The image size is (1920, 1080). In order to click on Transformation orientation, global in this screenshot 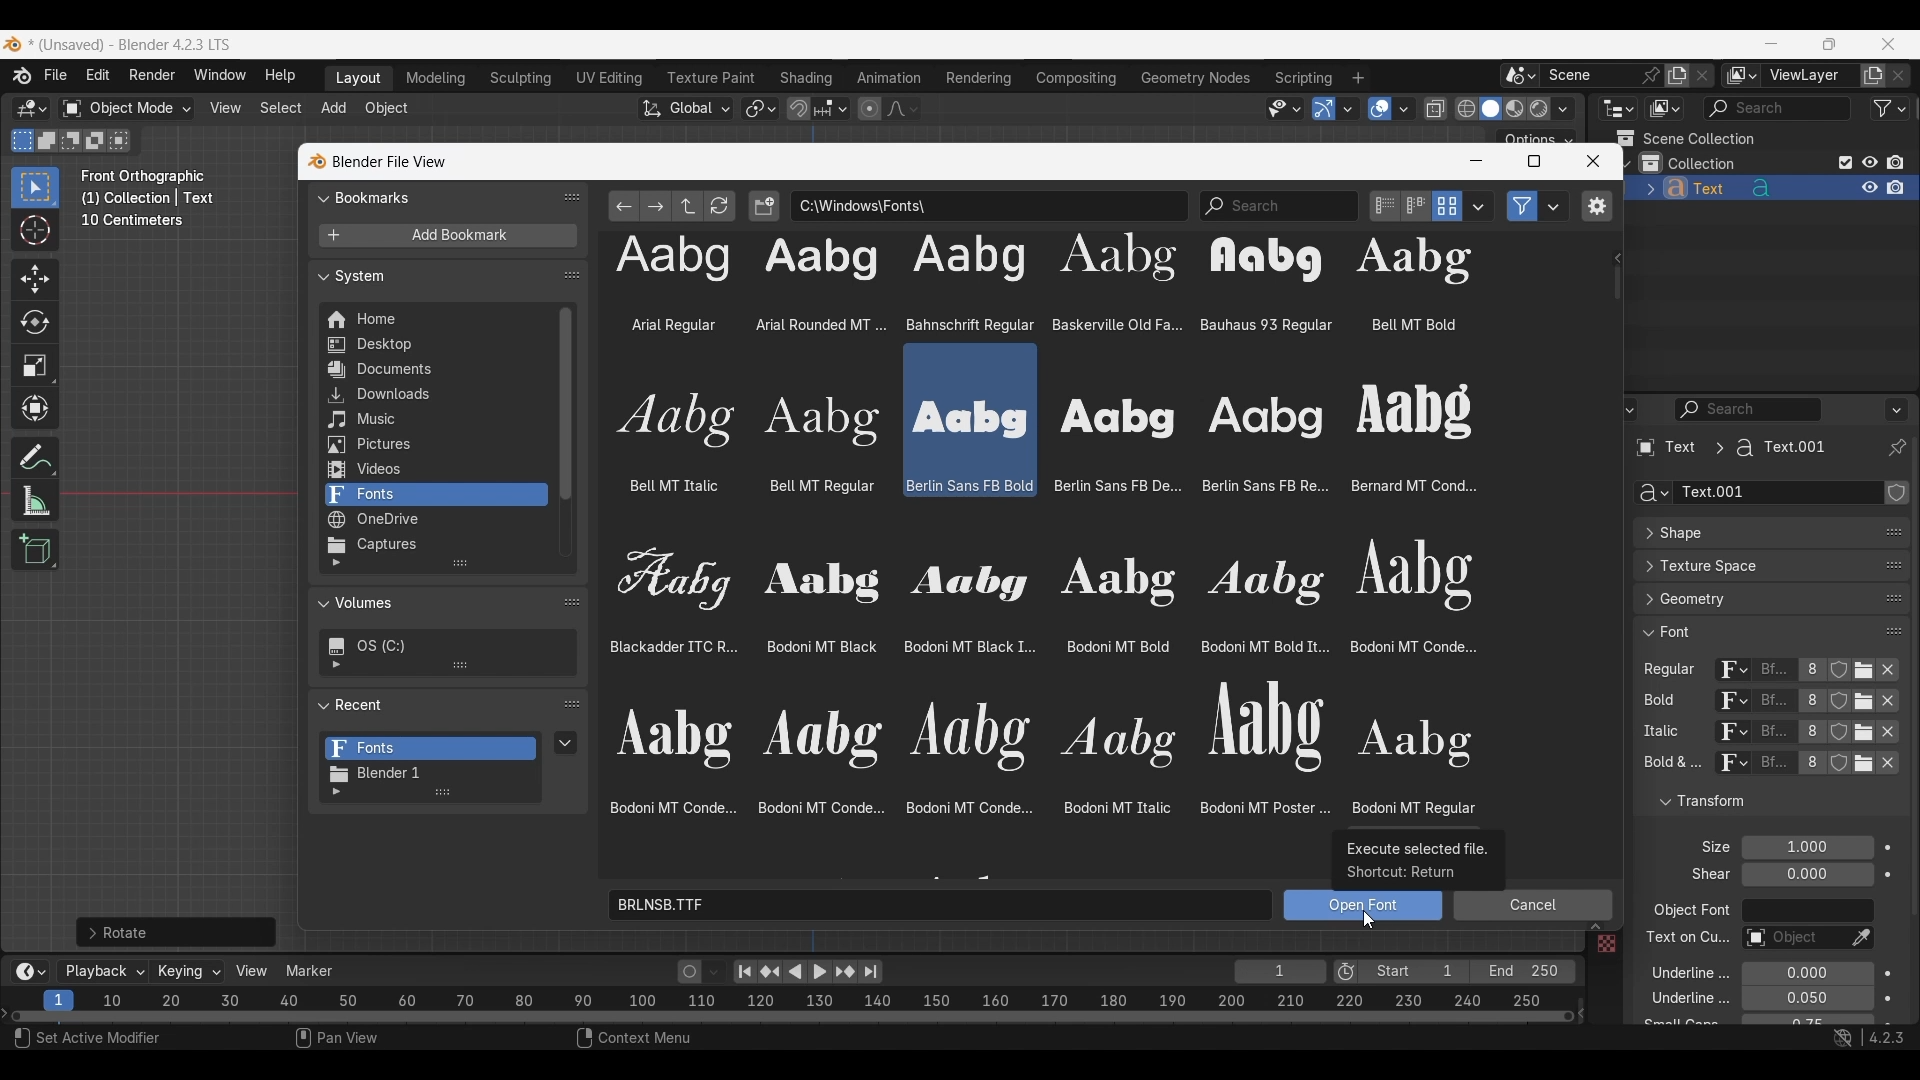, I will do `click(686, 109)`.